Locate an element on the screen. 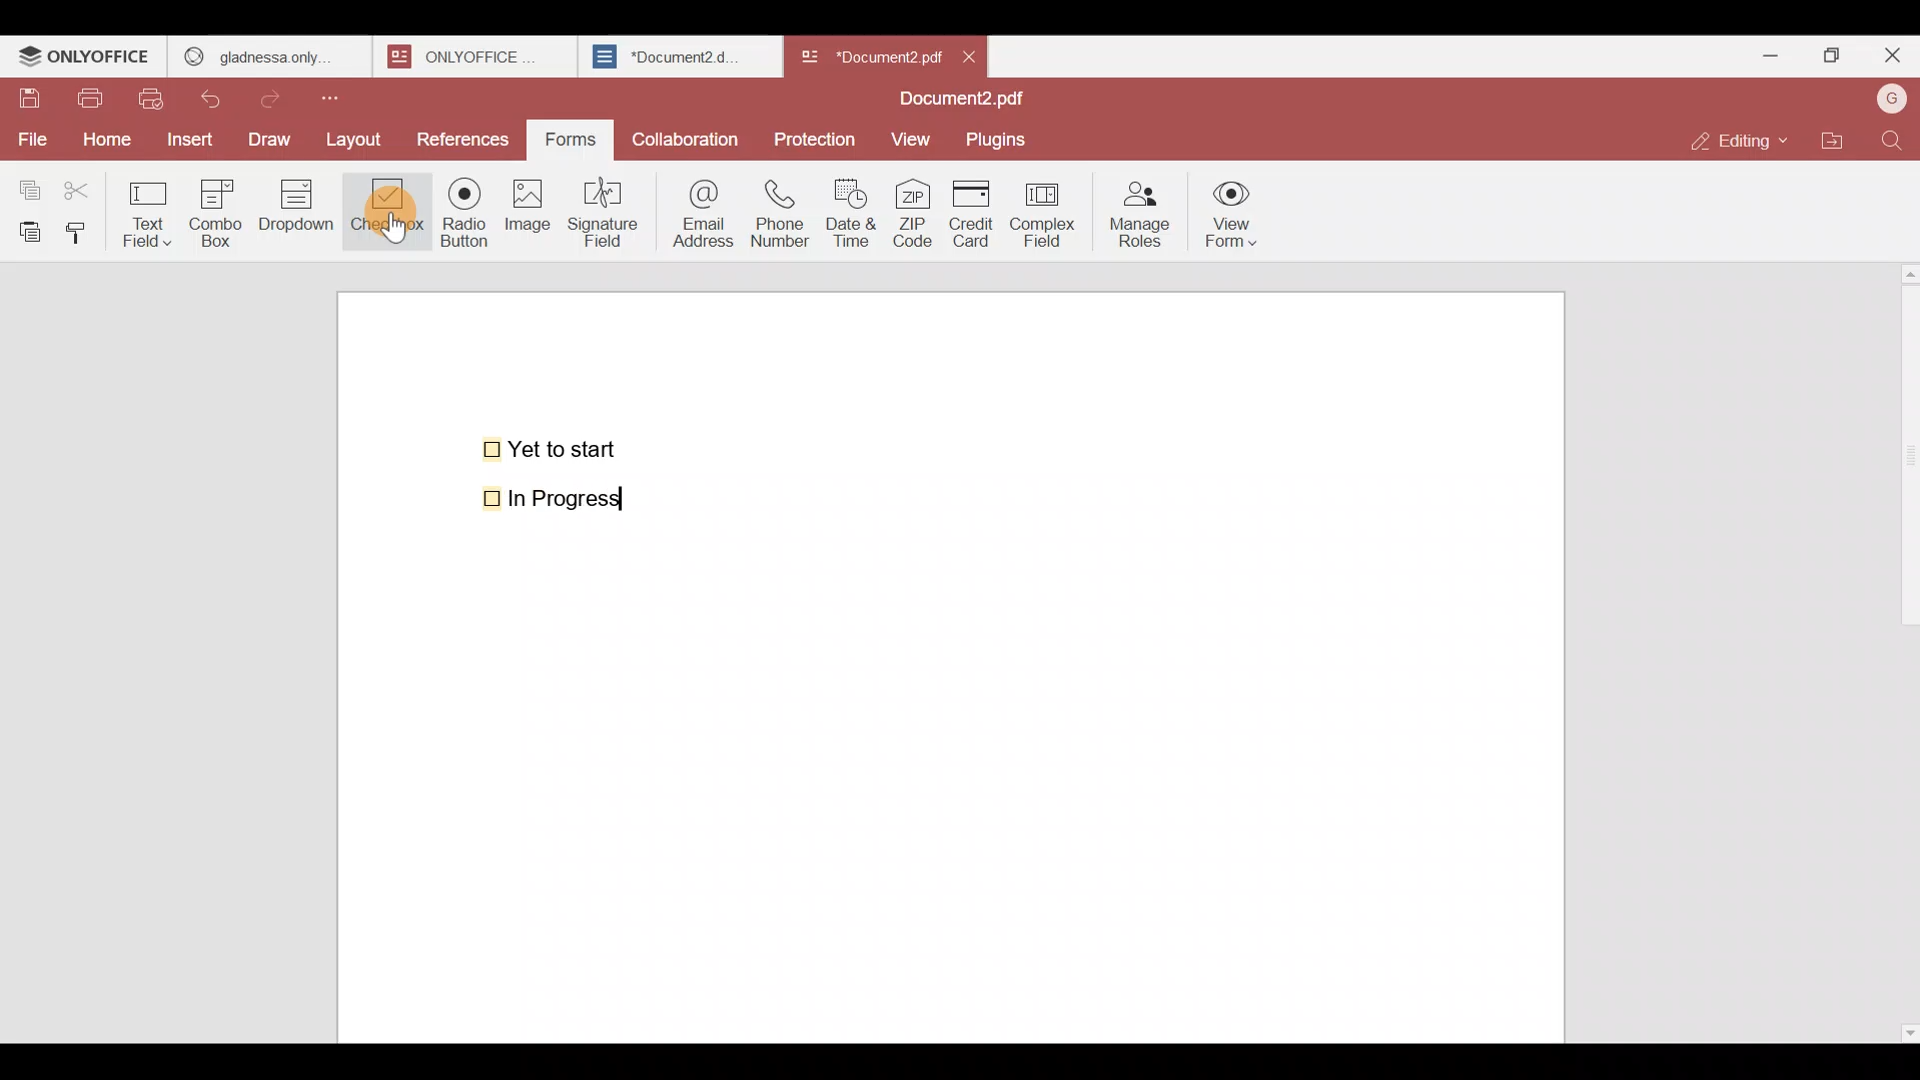 Image resolution: width=1920 pixels, height=1080 pixels. Protection is located at coordinates (816, 138).